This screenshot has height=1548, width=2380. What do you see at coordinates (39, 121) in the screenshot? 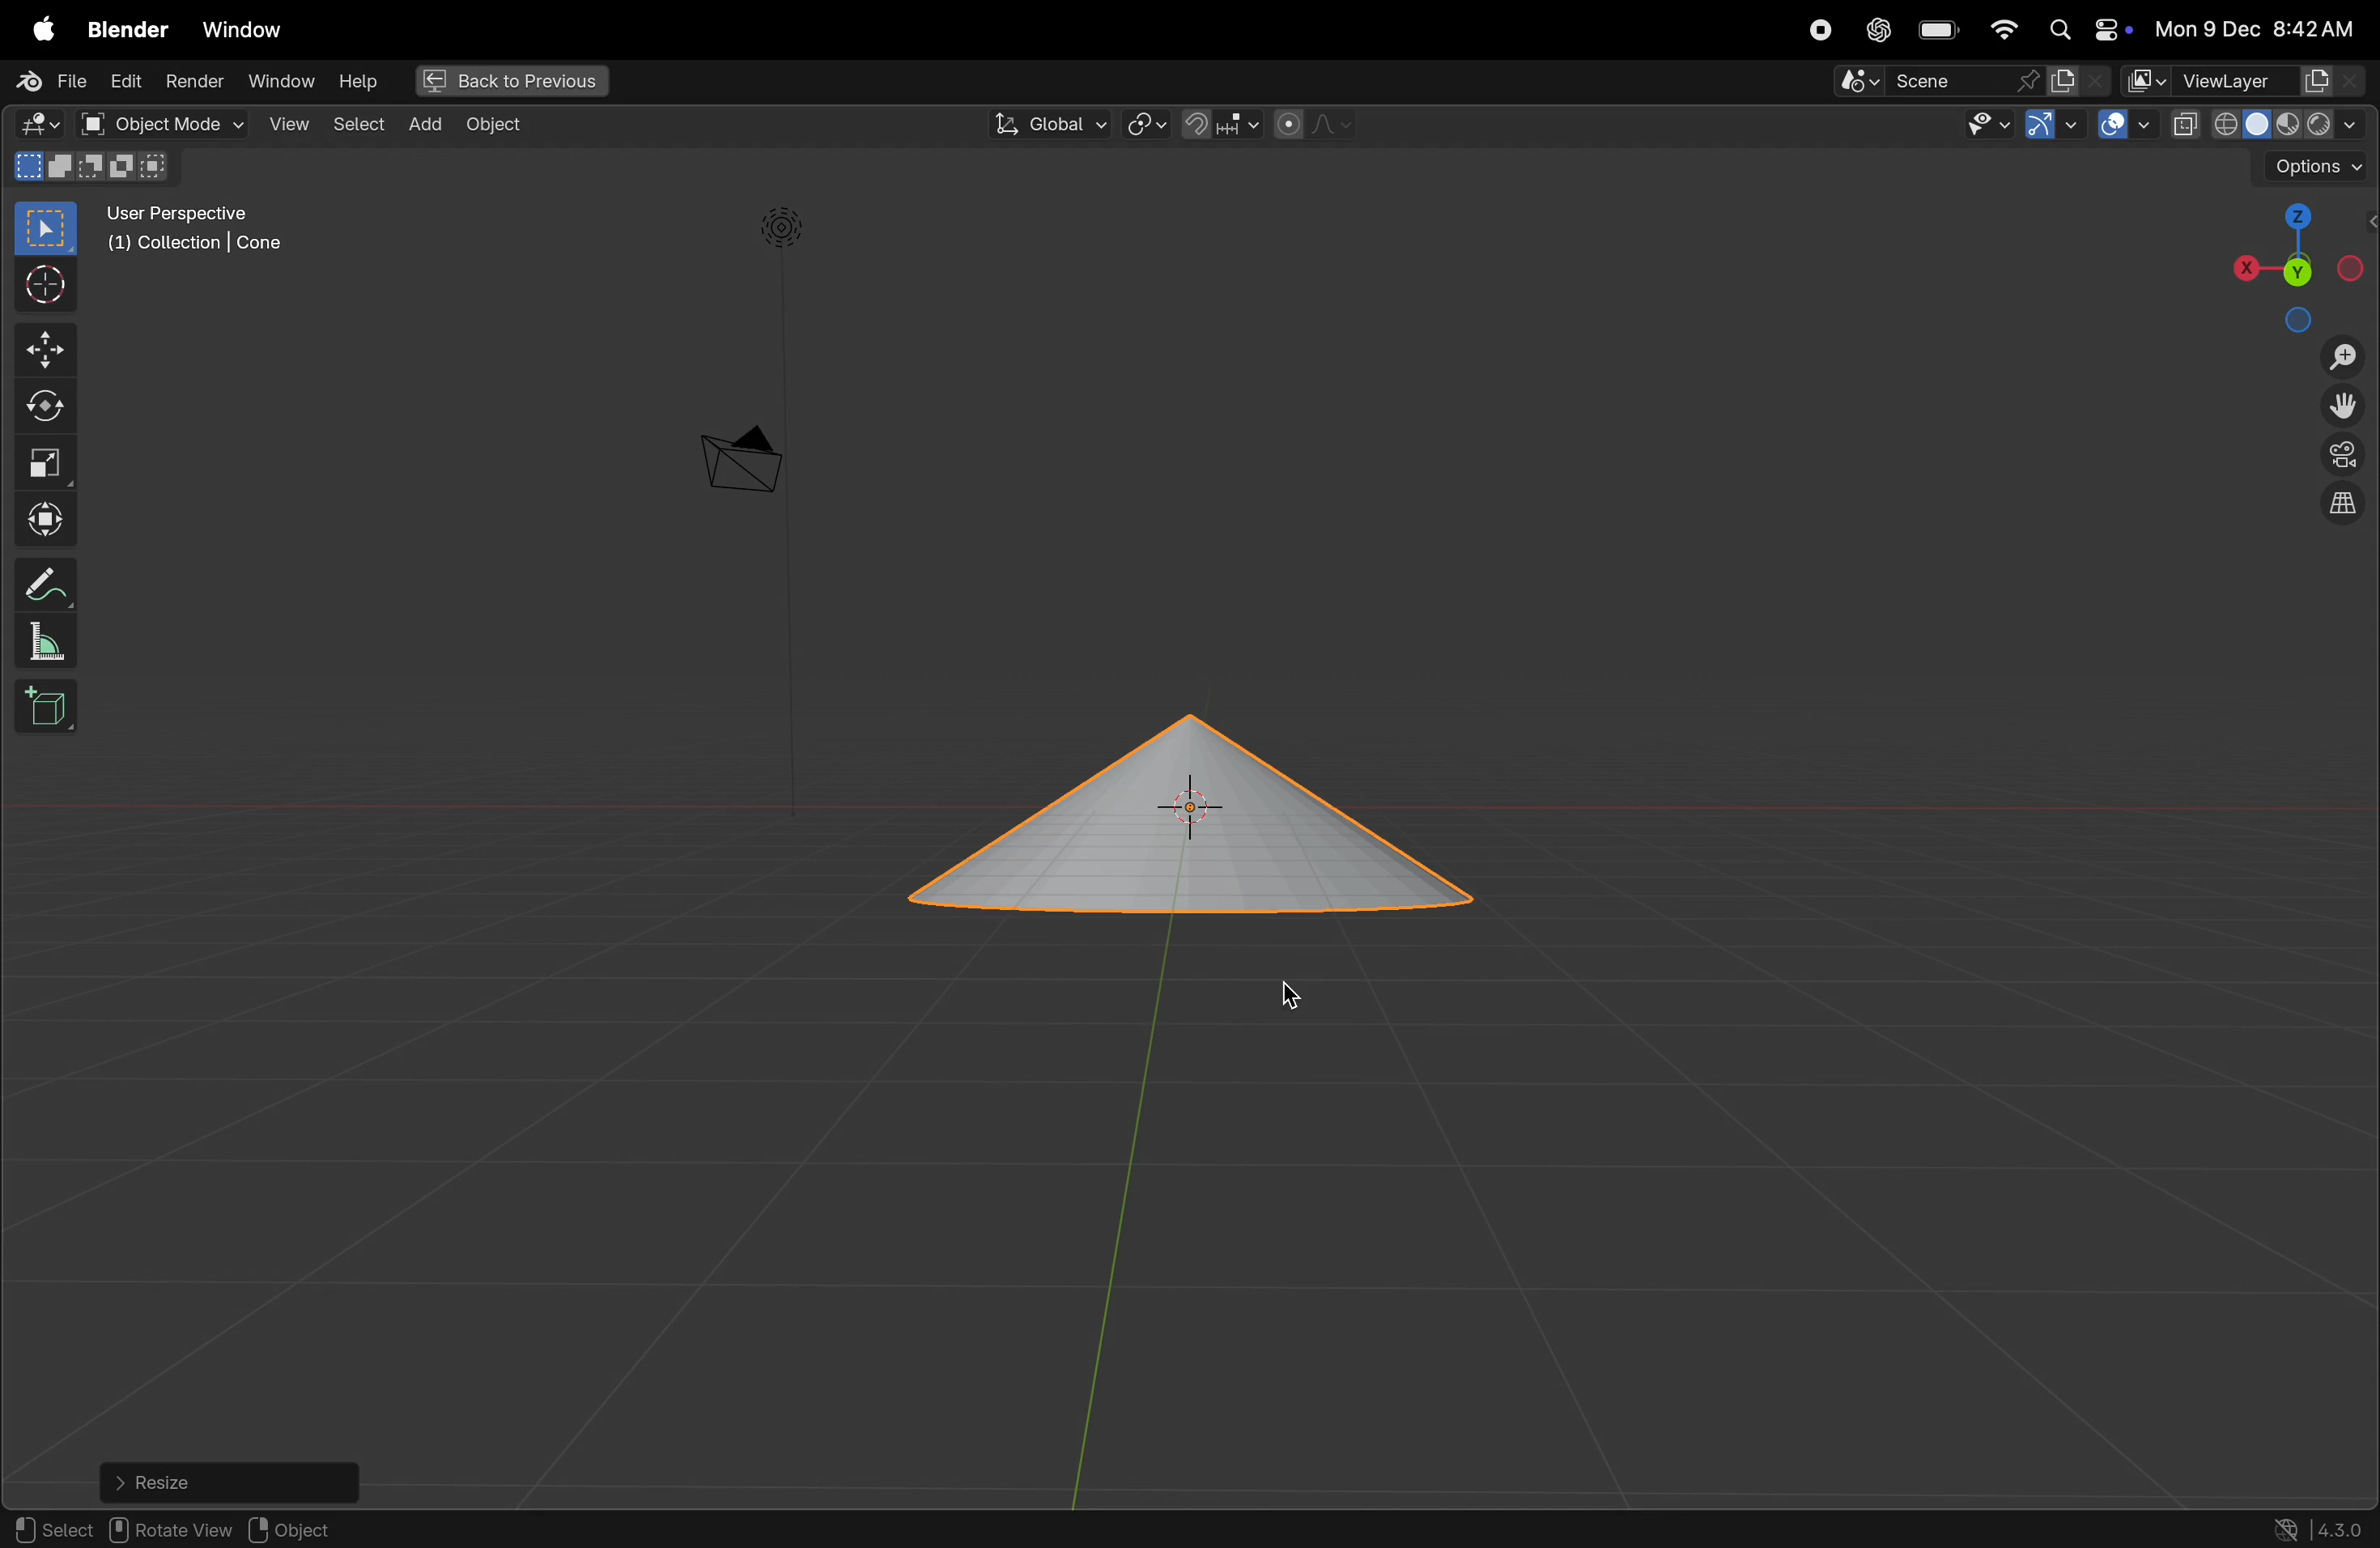
I see `editor type` at bounding box center [39, 121].